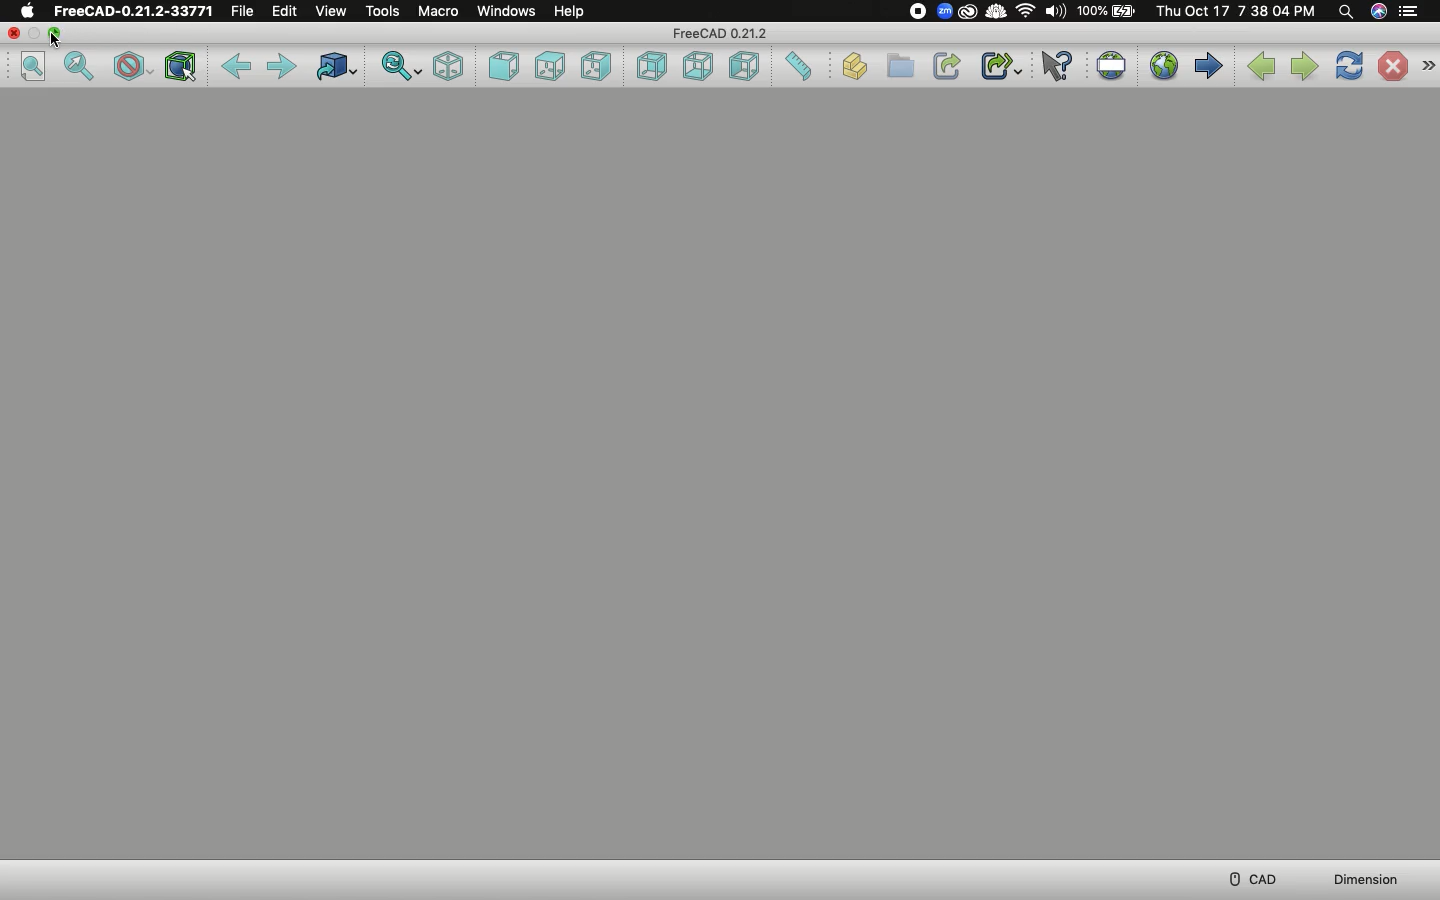 Image resolution: width=1440 pixels, height=900 pixels. I want to click on Dimension, so click(1363, 879).